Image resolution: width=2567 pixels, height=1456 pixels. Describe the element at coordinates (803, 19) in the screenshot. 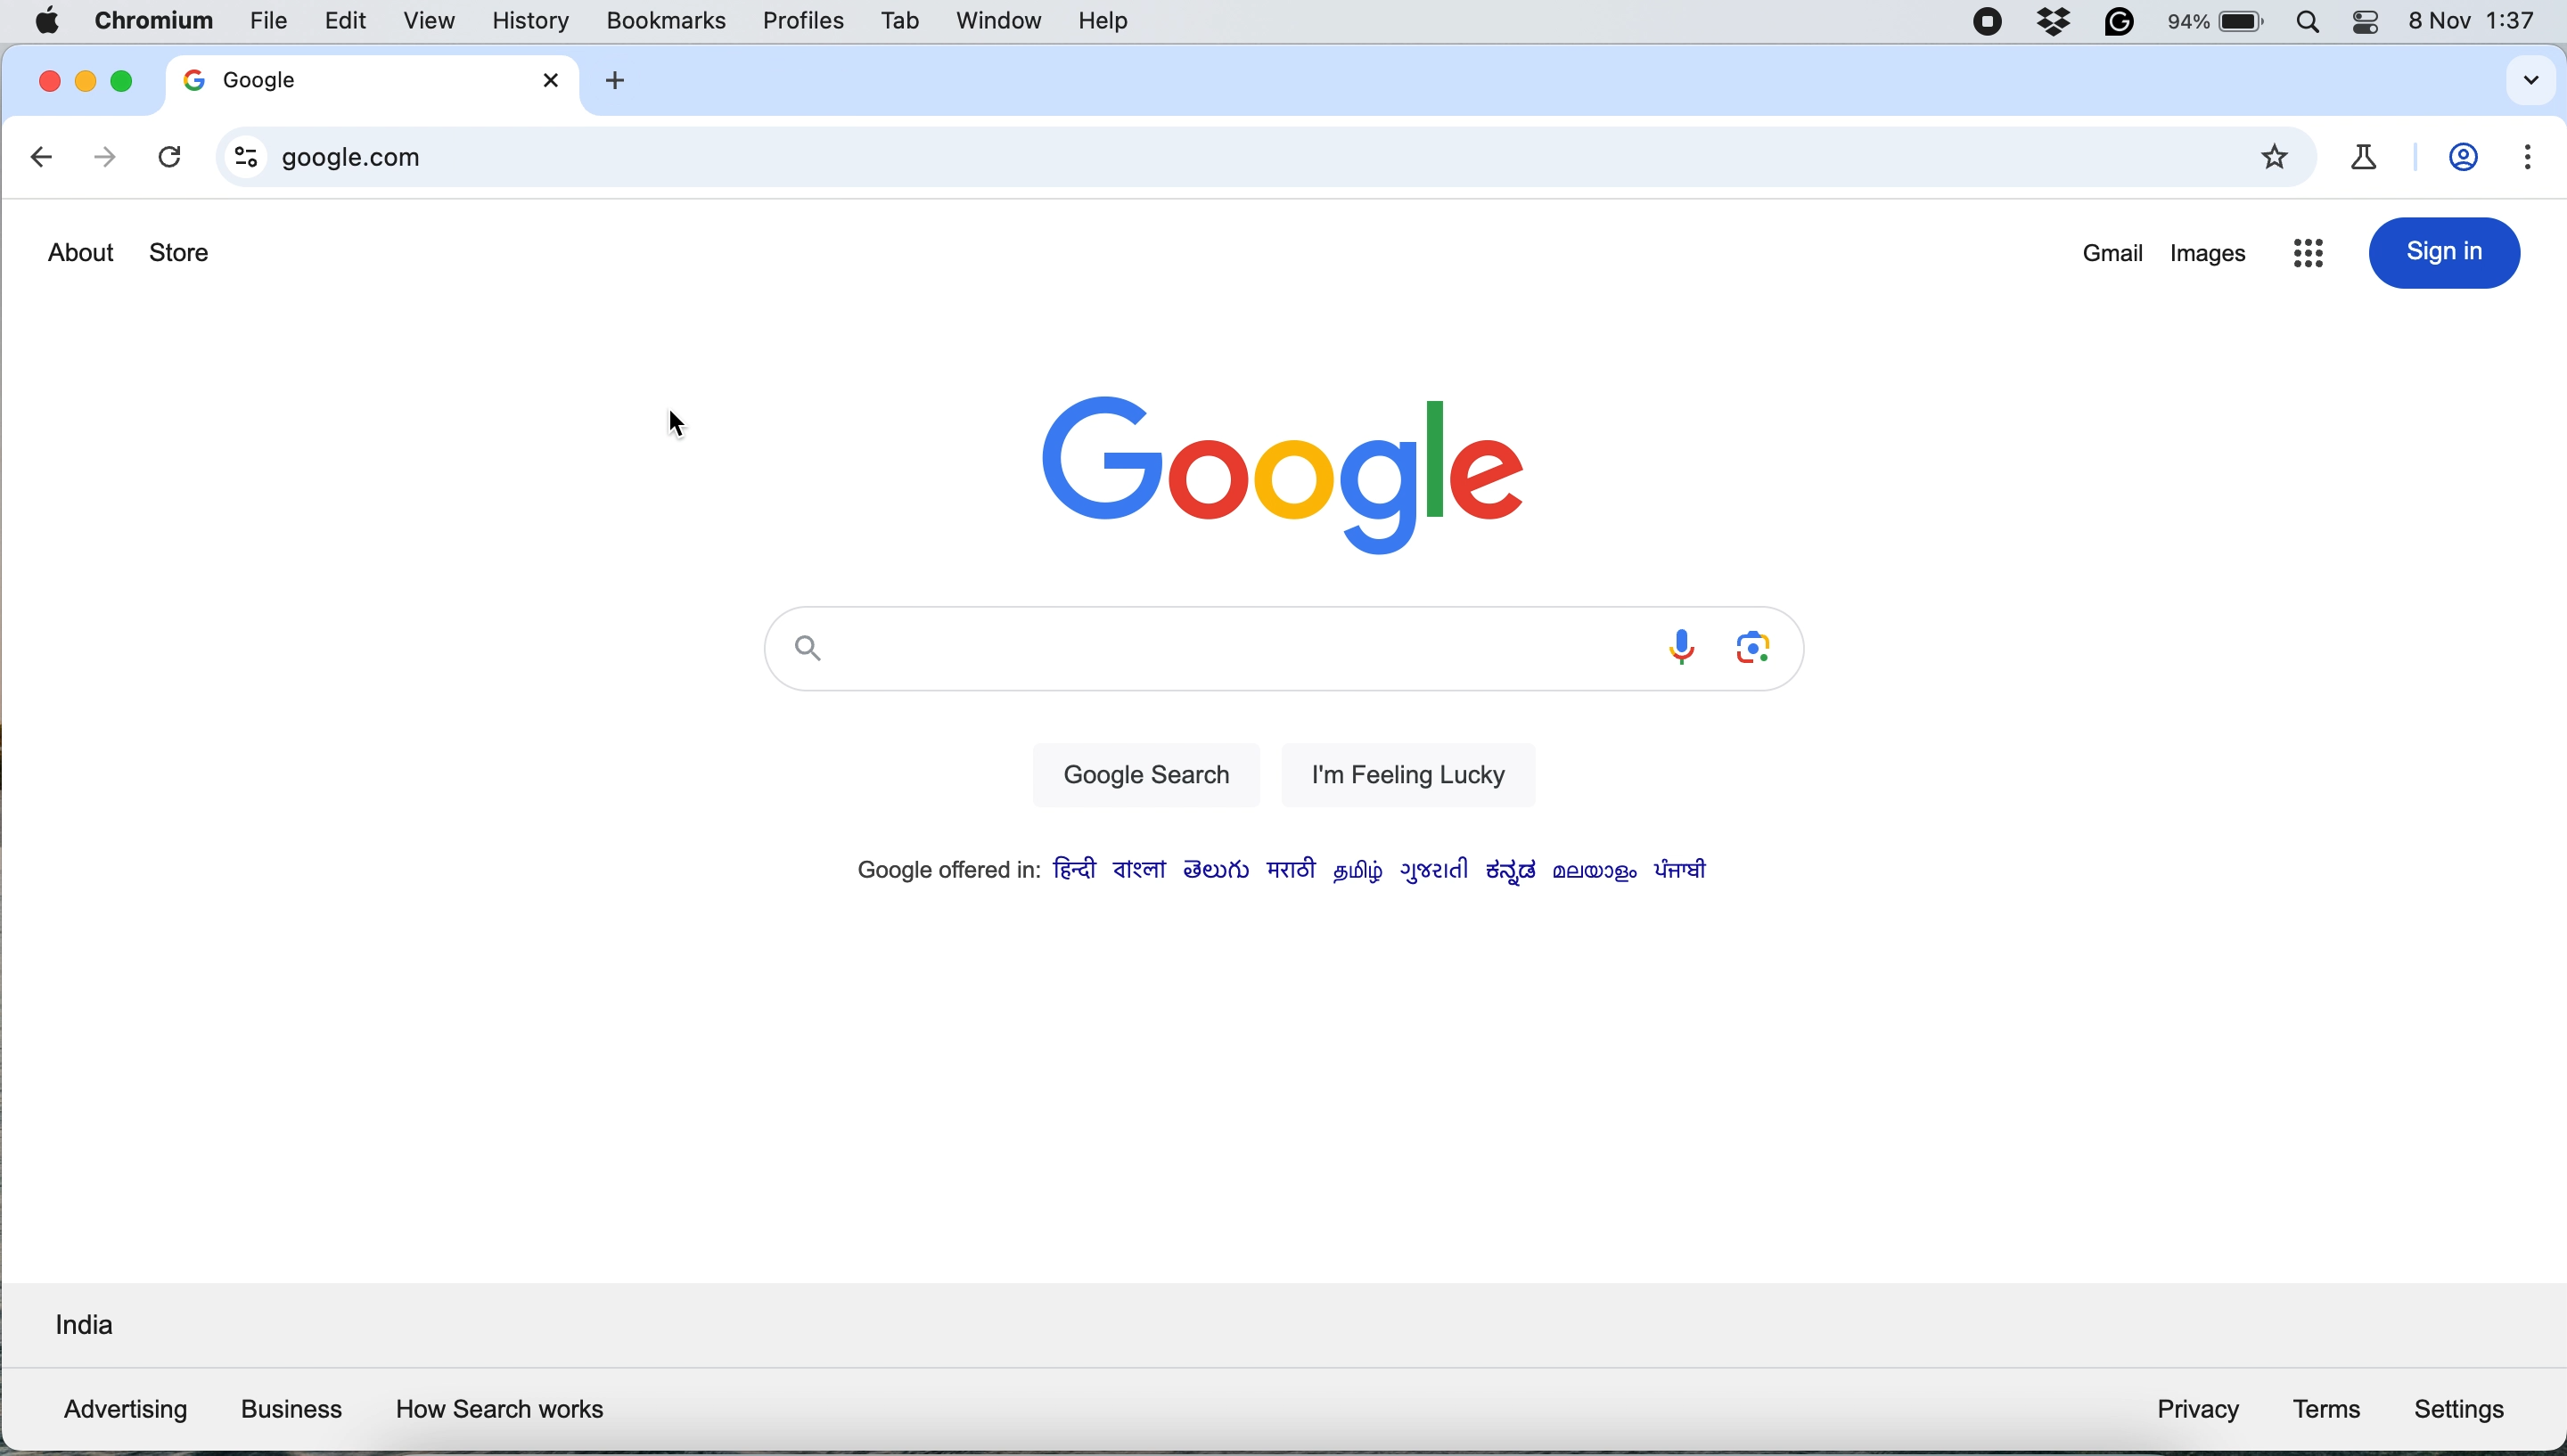

I see `profiles` at that location.